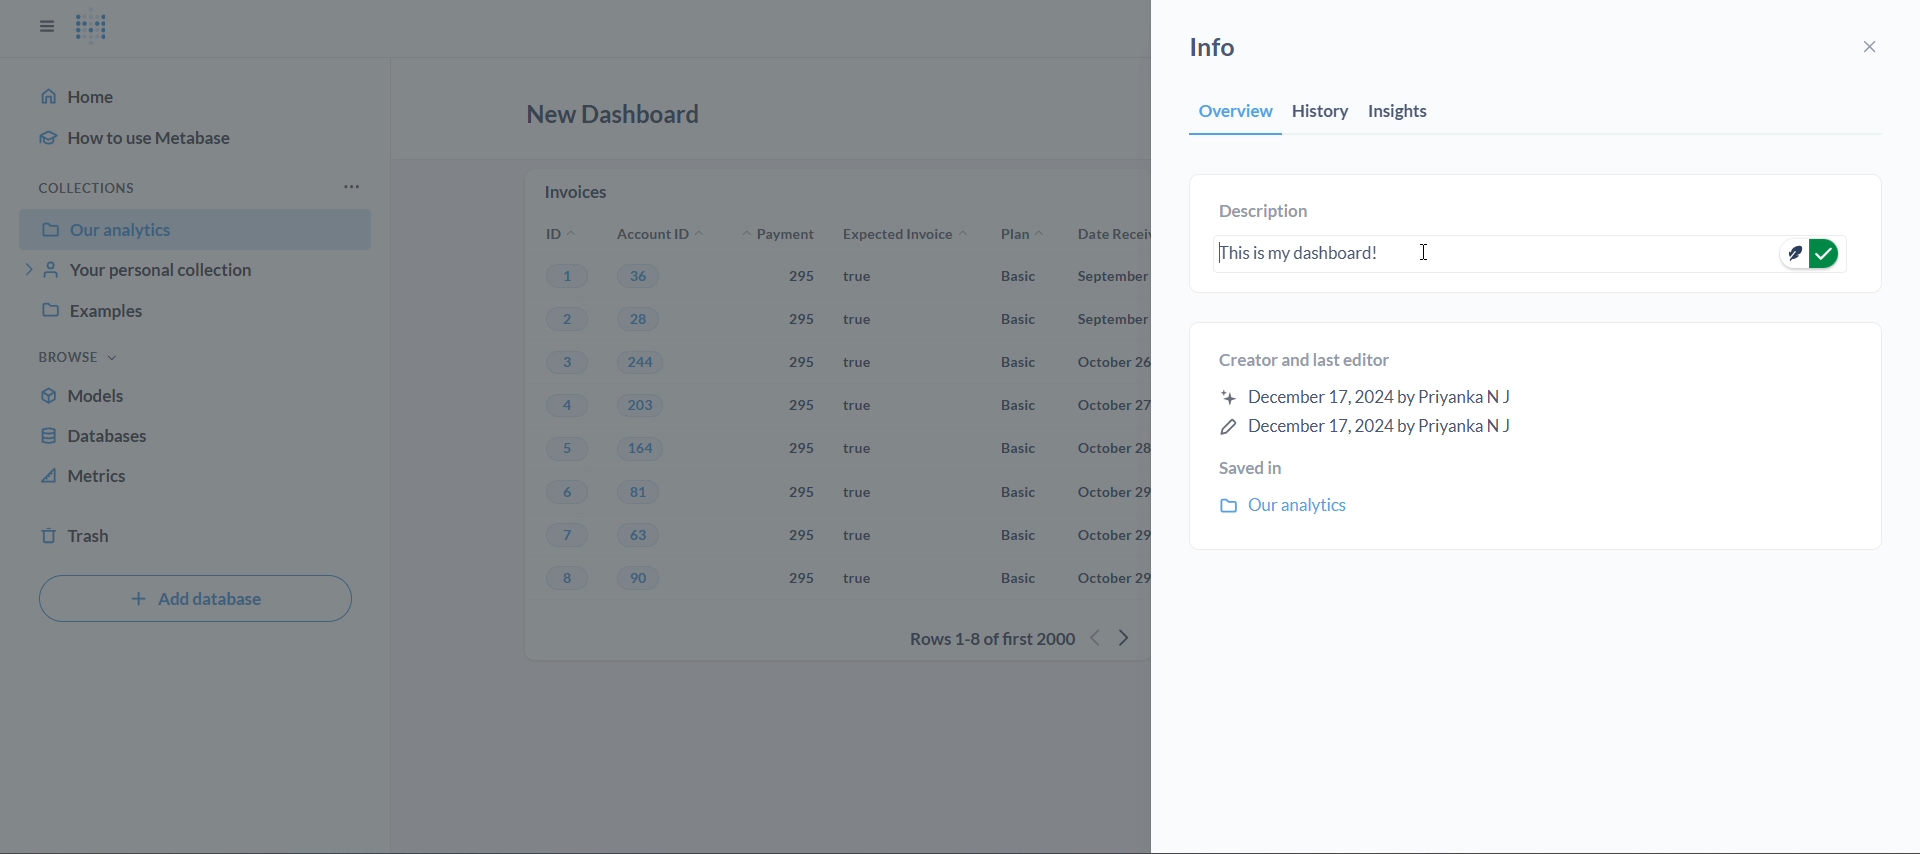 The height and width of the screenshot is (854, 1920). Describe the element at coordinates (649, 323) in the screenshot. I see `28` at that location.